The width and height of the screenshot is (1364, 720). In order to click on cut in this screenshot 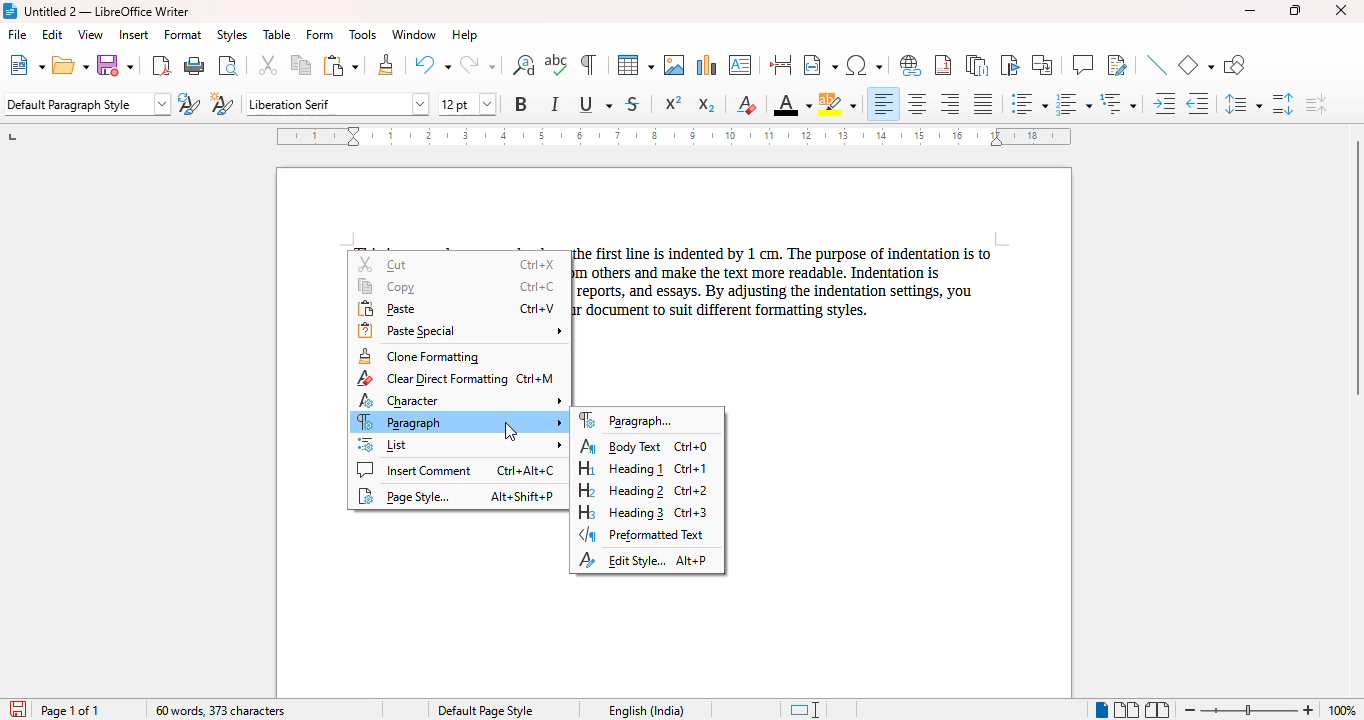, I will do `click(459, 264)`.